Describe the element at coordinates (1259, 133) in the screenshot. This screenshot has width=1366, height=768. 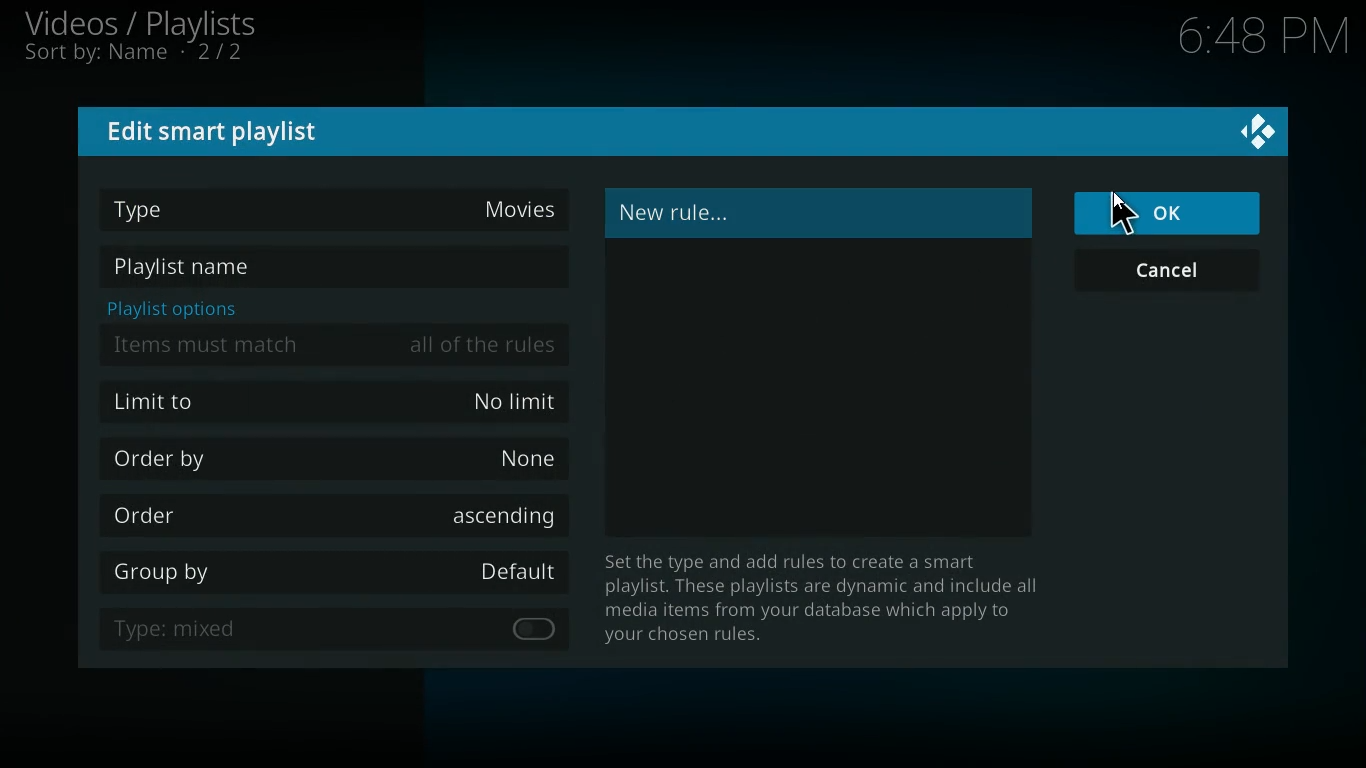
I see `kodi logo` at that location.